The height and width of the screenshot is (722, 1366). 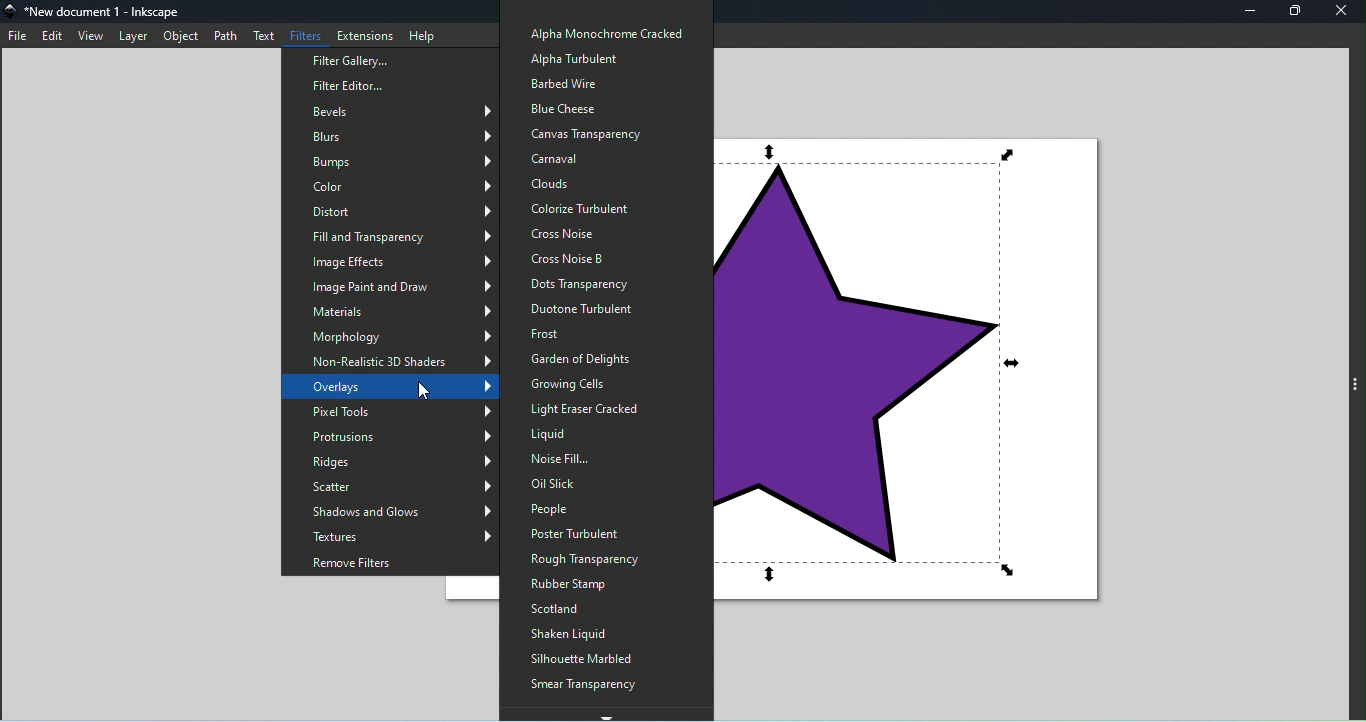 I want to click on Color, so click(x=395, y=185).